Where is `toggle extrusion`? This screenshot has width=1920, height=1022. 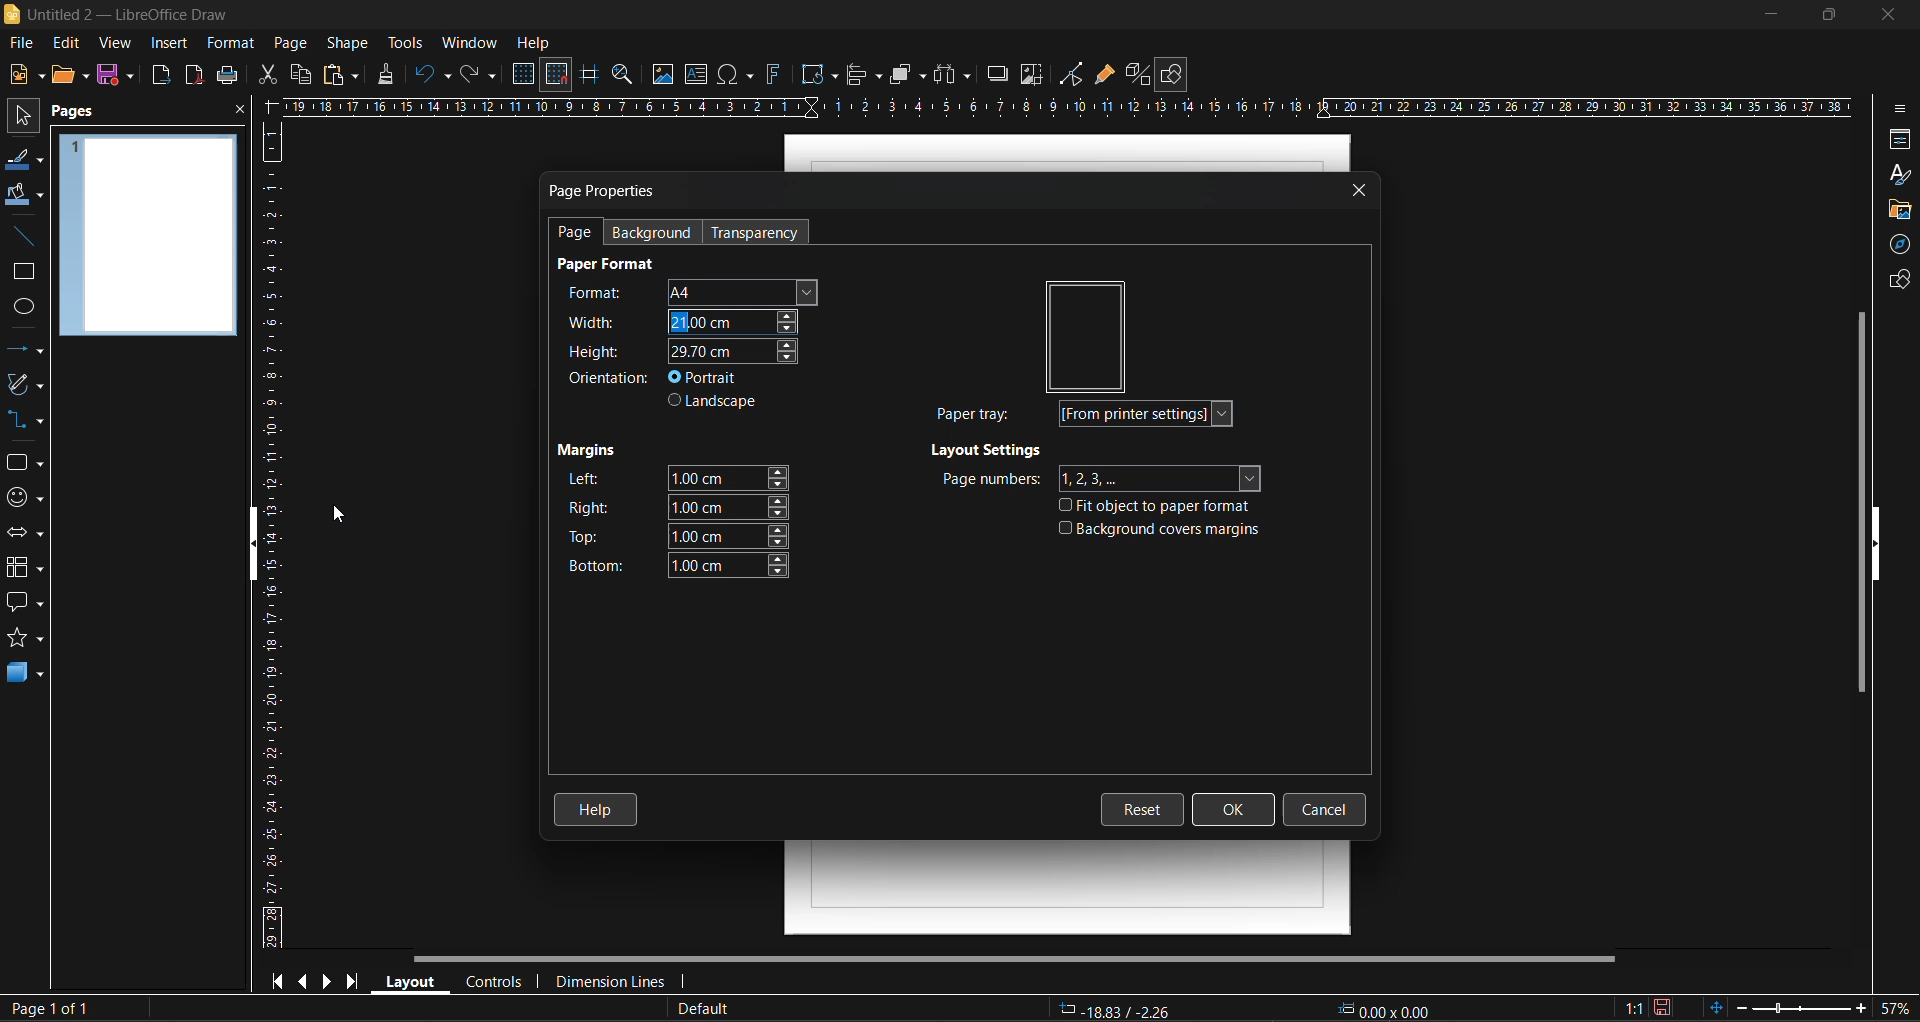 toggle extrusion is located at coordinates (1140, 74).